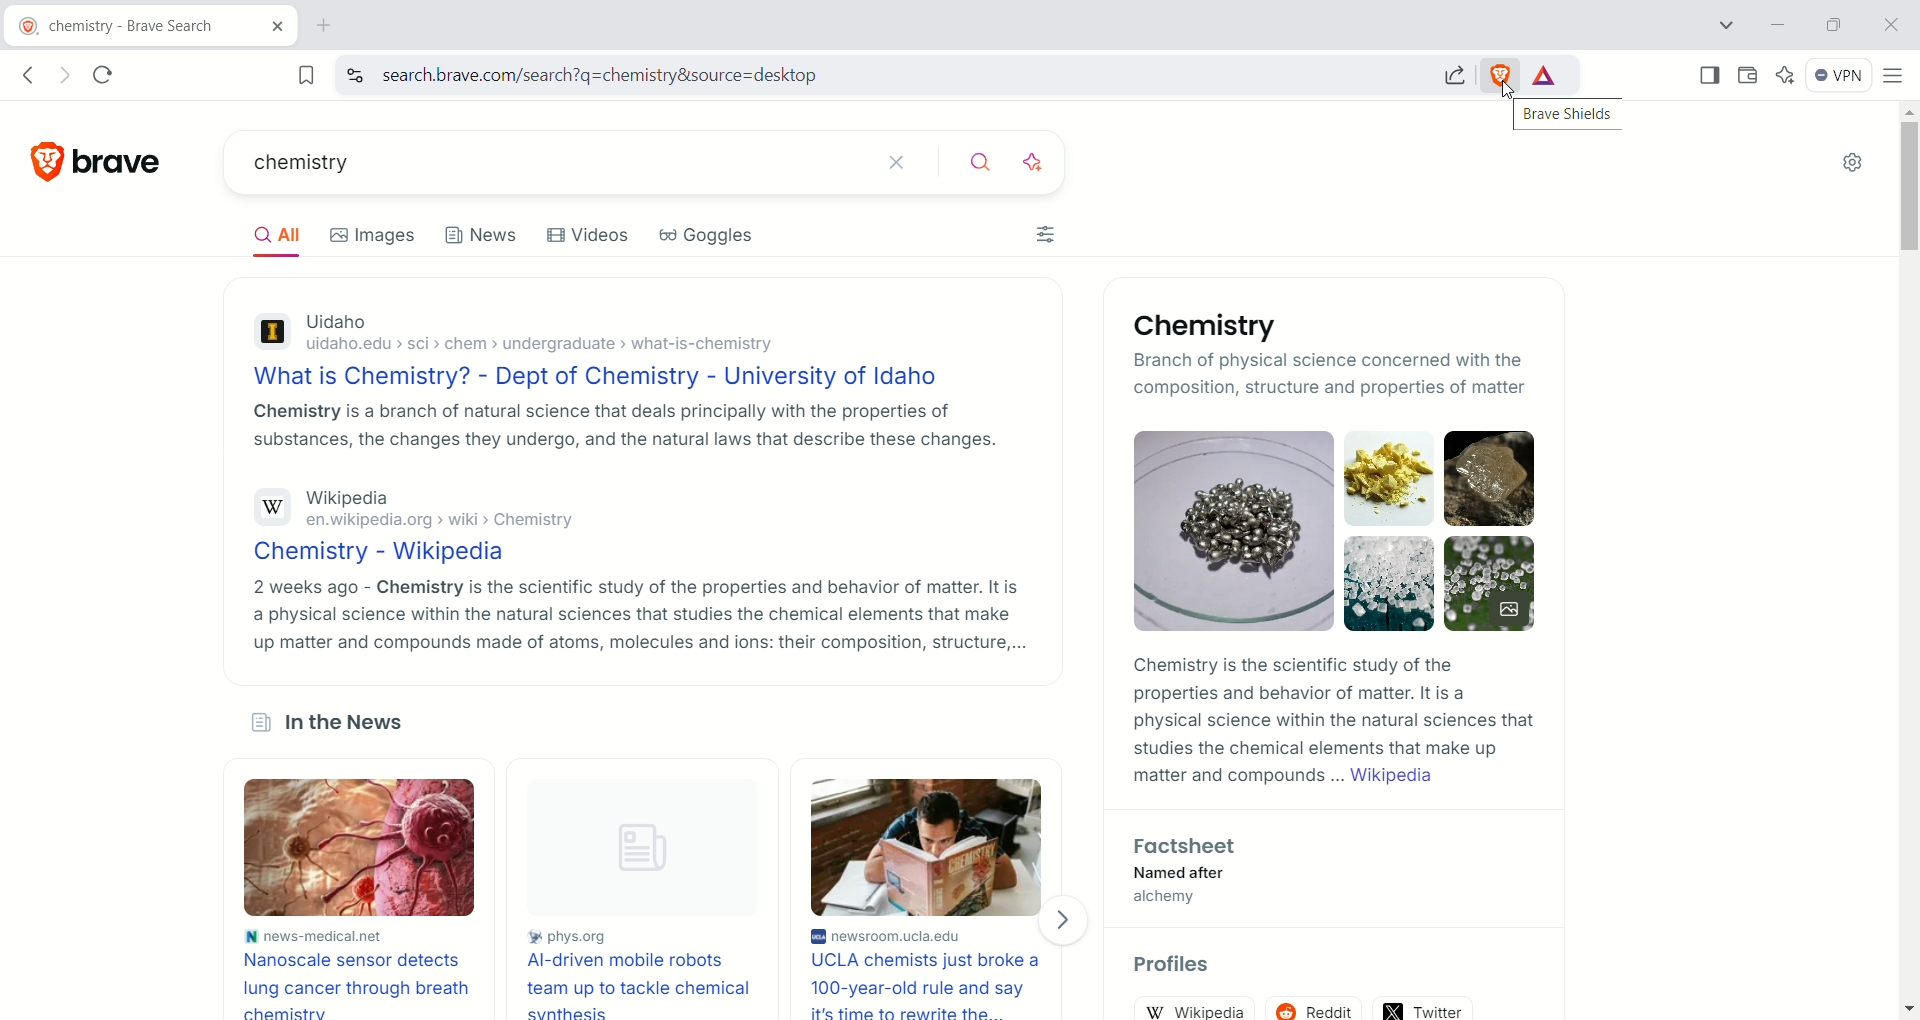 The image size is (1920, 1020). What do you see at coordinates (1789, 73) in the screenshot?
I see `leo AI` at bounding box center [1789, 73].